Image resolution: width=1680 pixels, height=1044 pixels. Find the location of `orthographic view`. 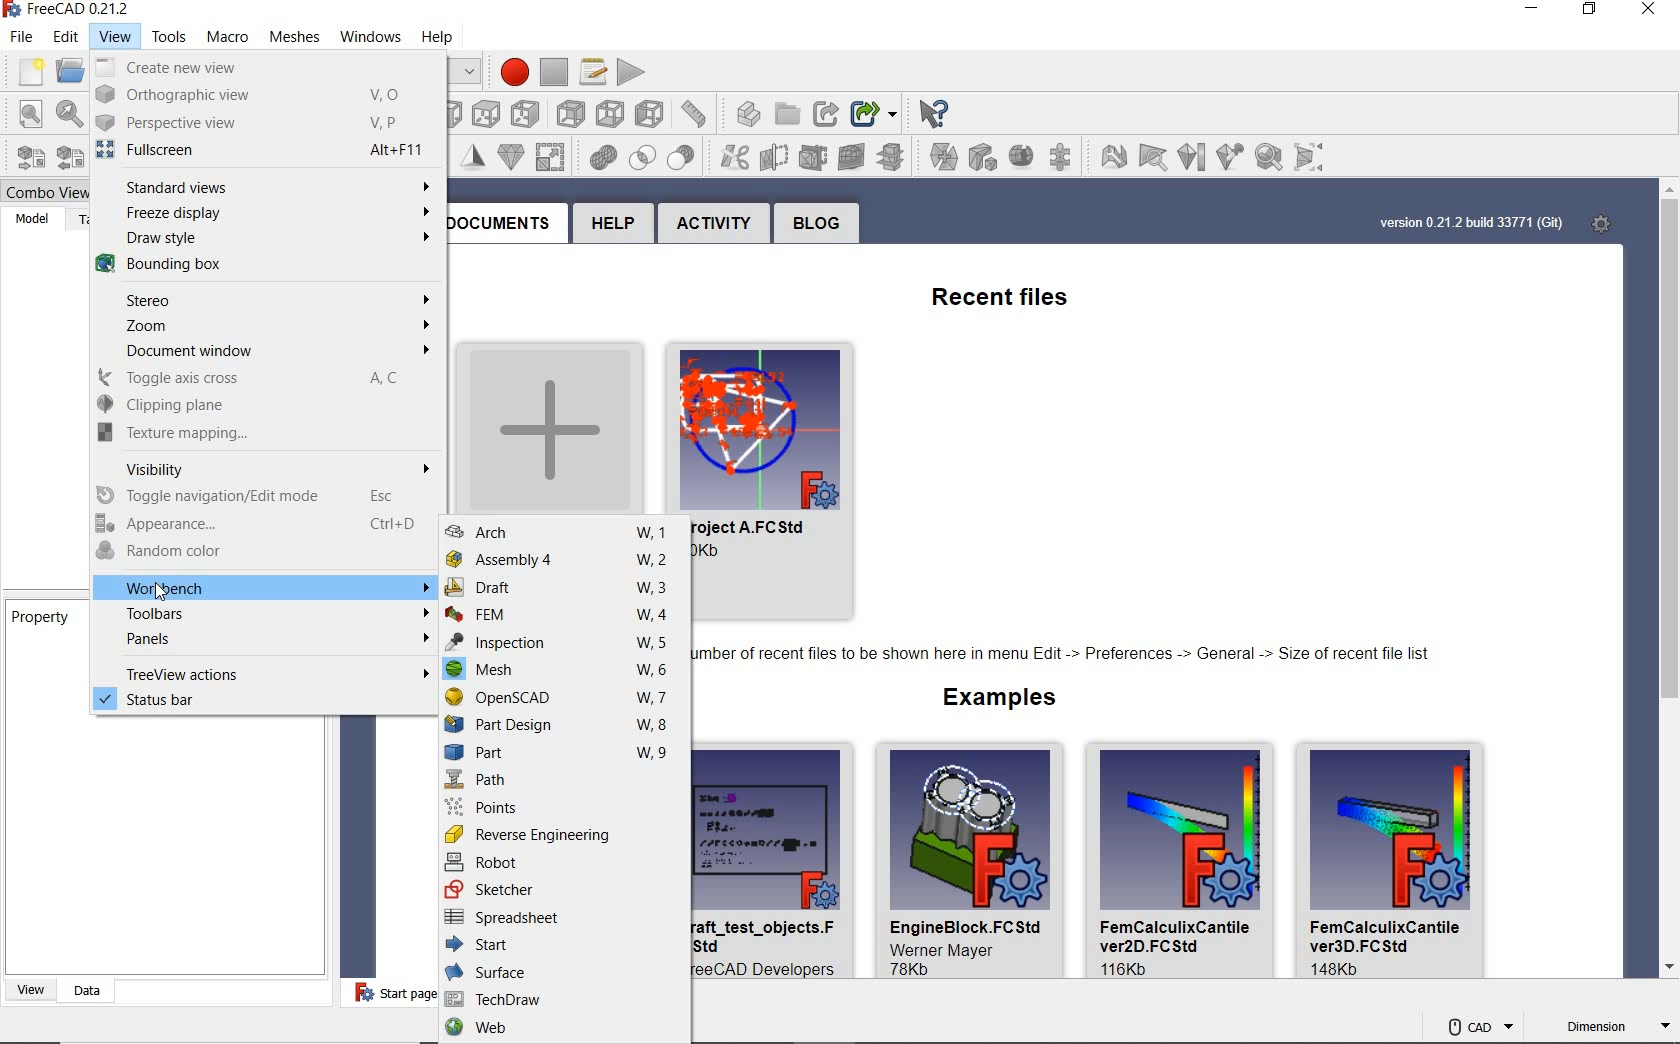

orthographic view is located at coordinates (258, 95).